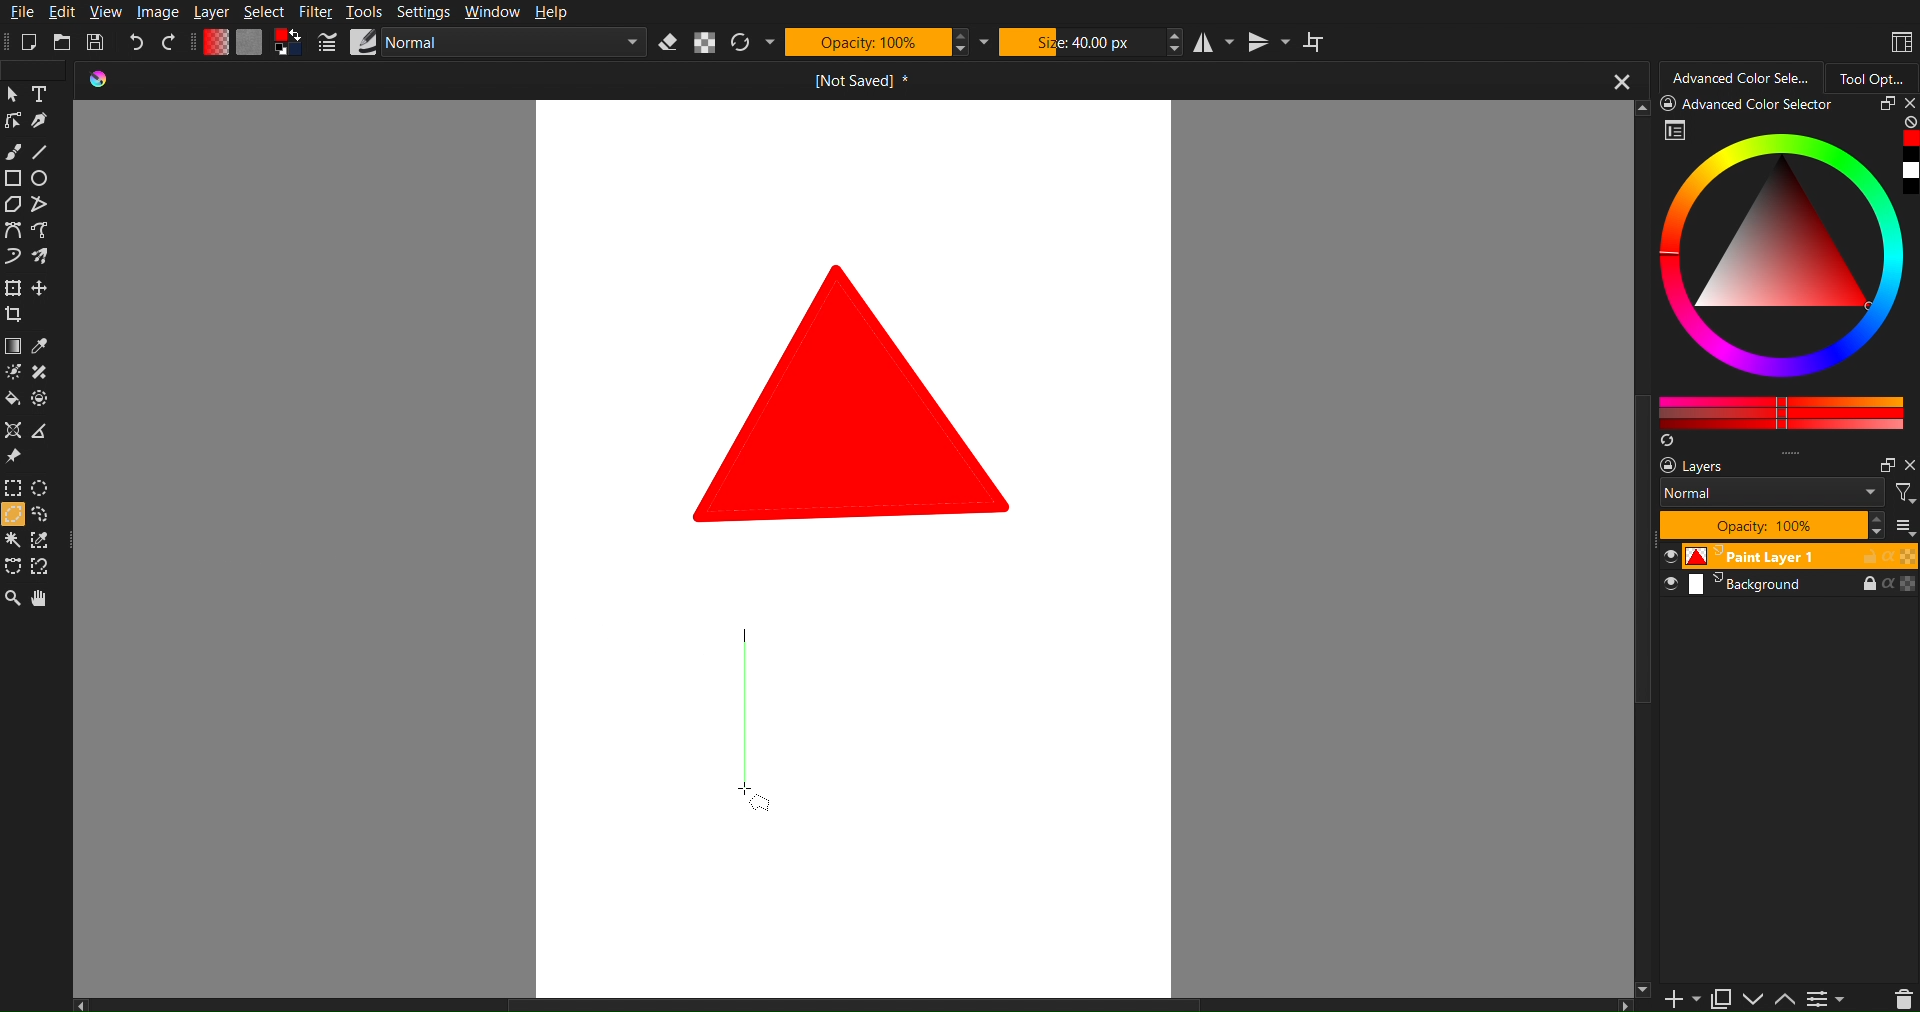 This screenshot has height=1012, width=1920. Describe the element at coordinates (12, 543) in the screenshot. I see `wind` at that location.